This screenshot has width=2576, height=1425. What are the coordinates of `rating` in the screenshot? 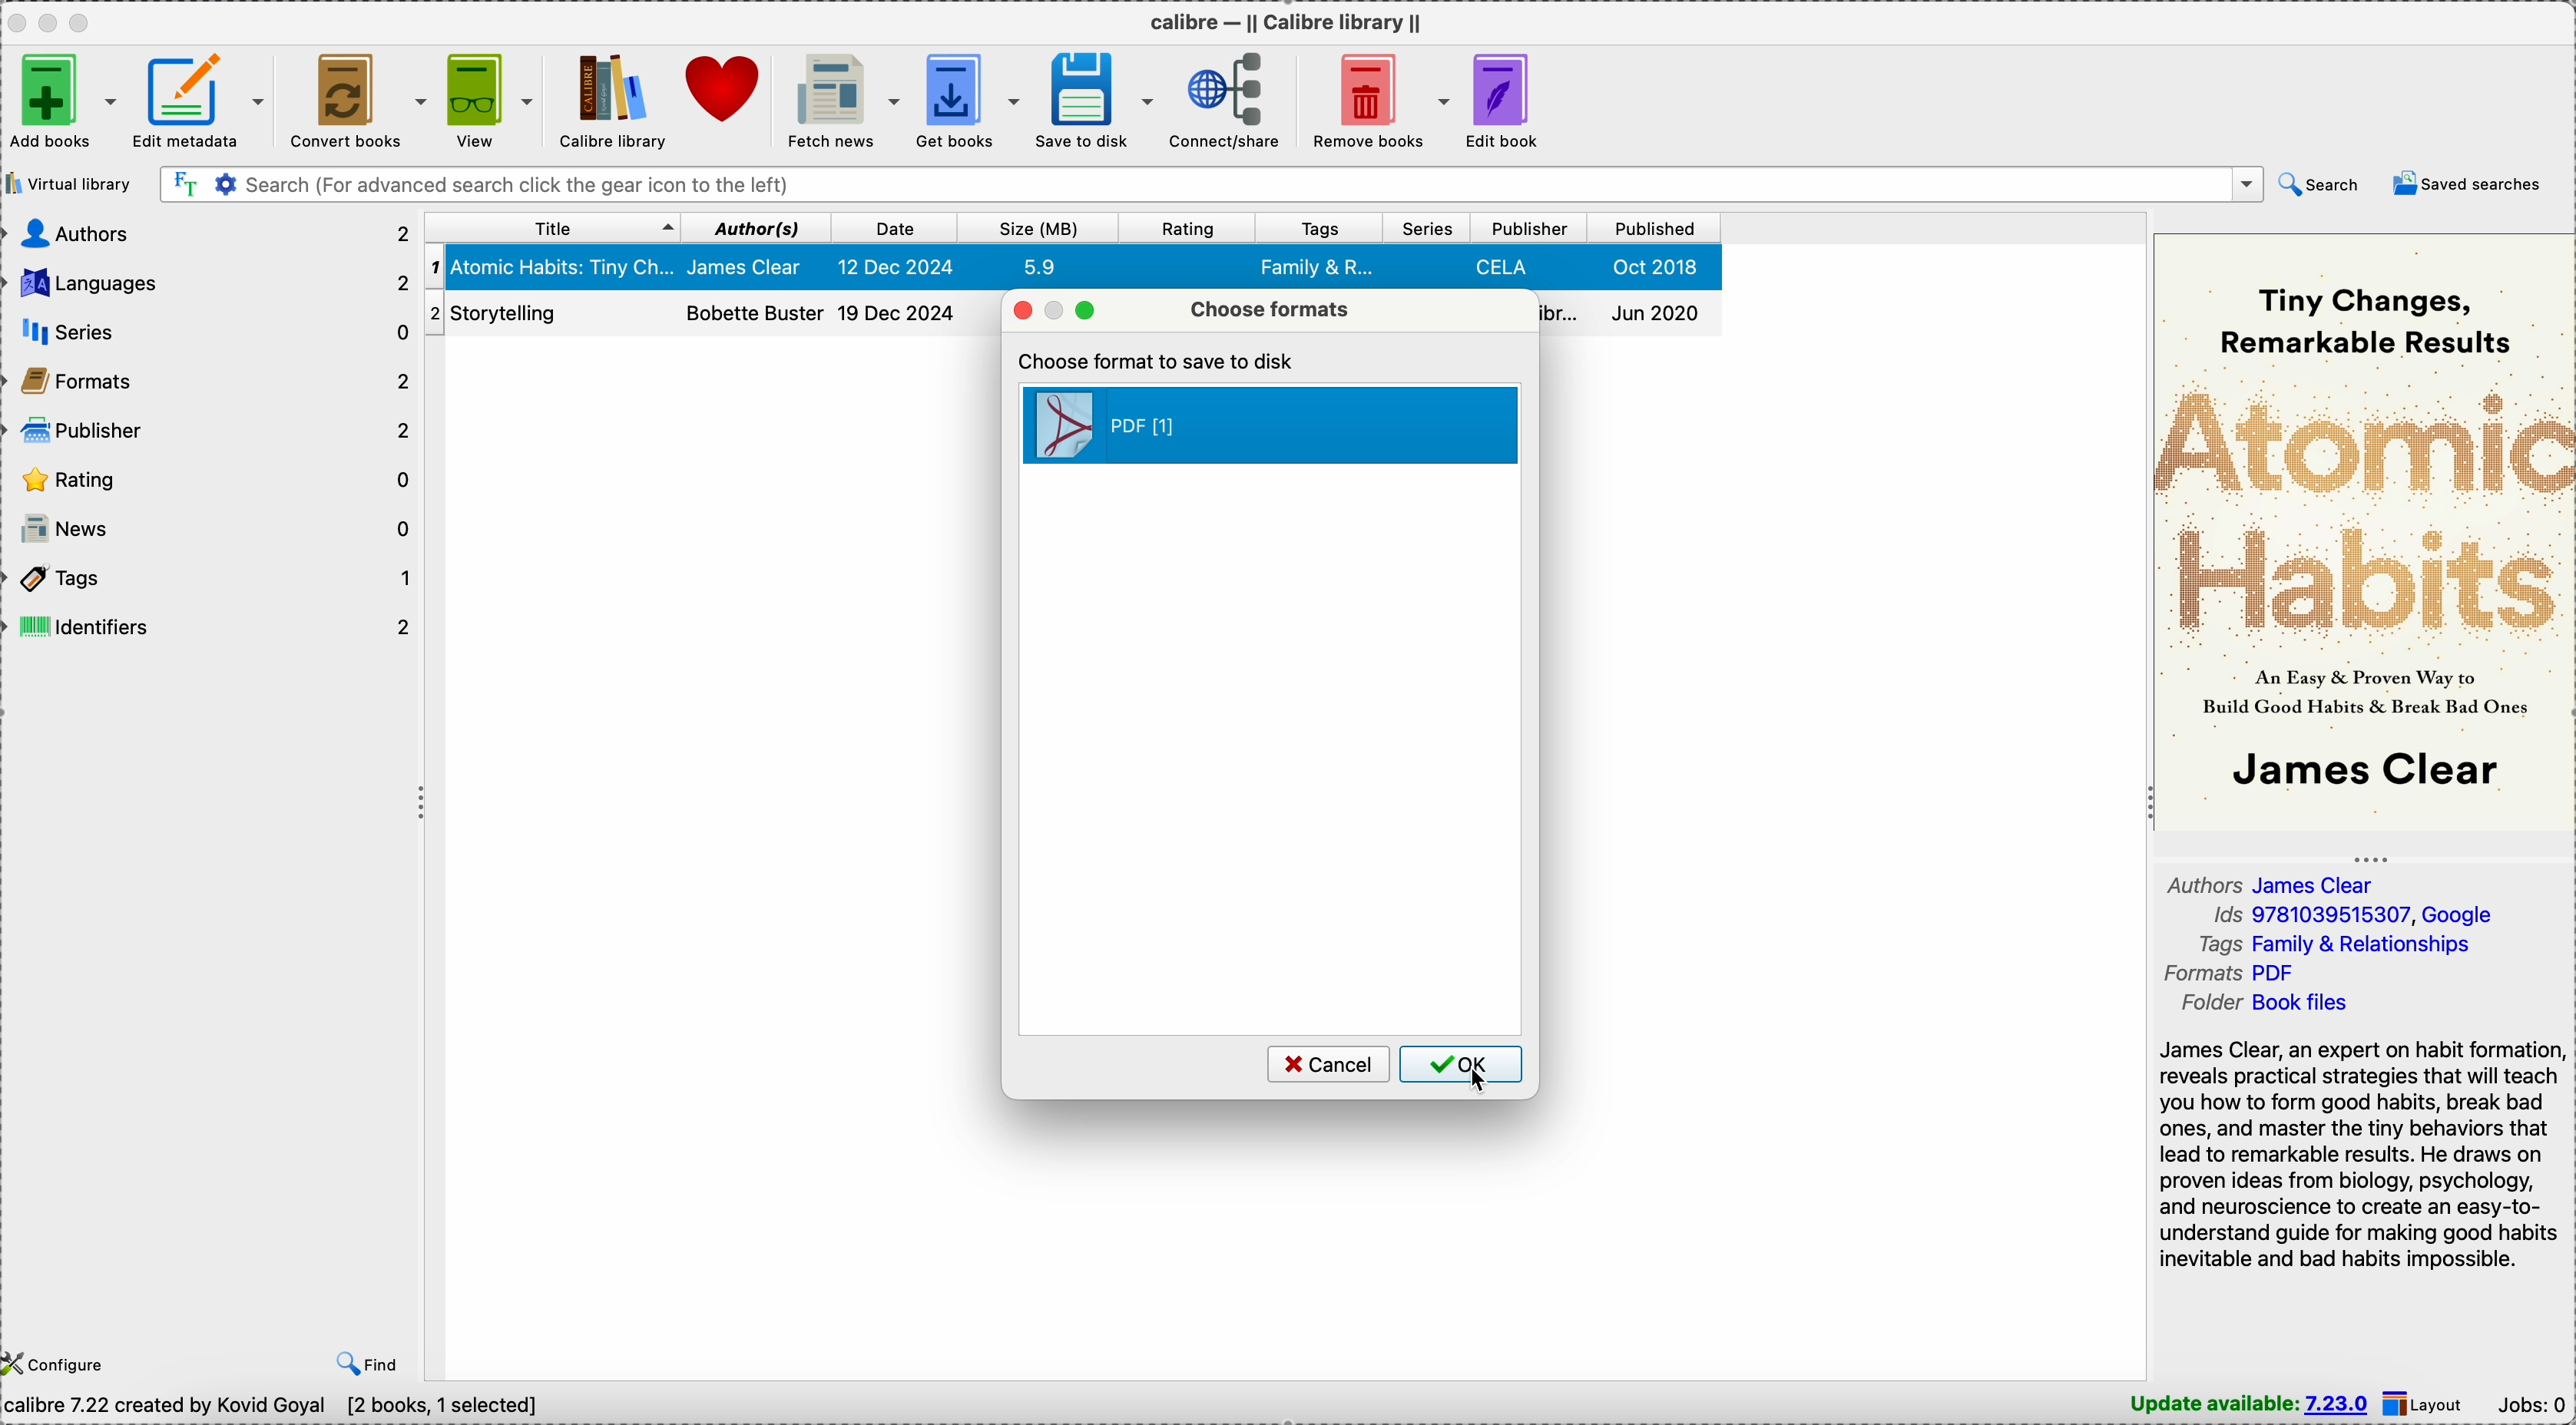 It's located at (213, 481).